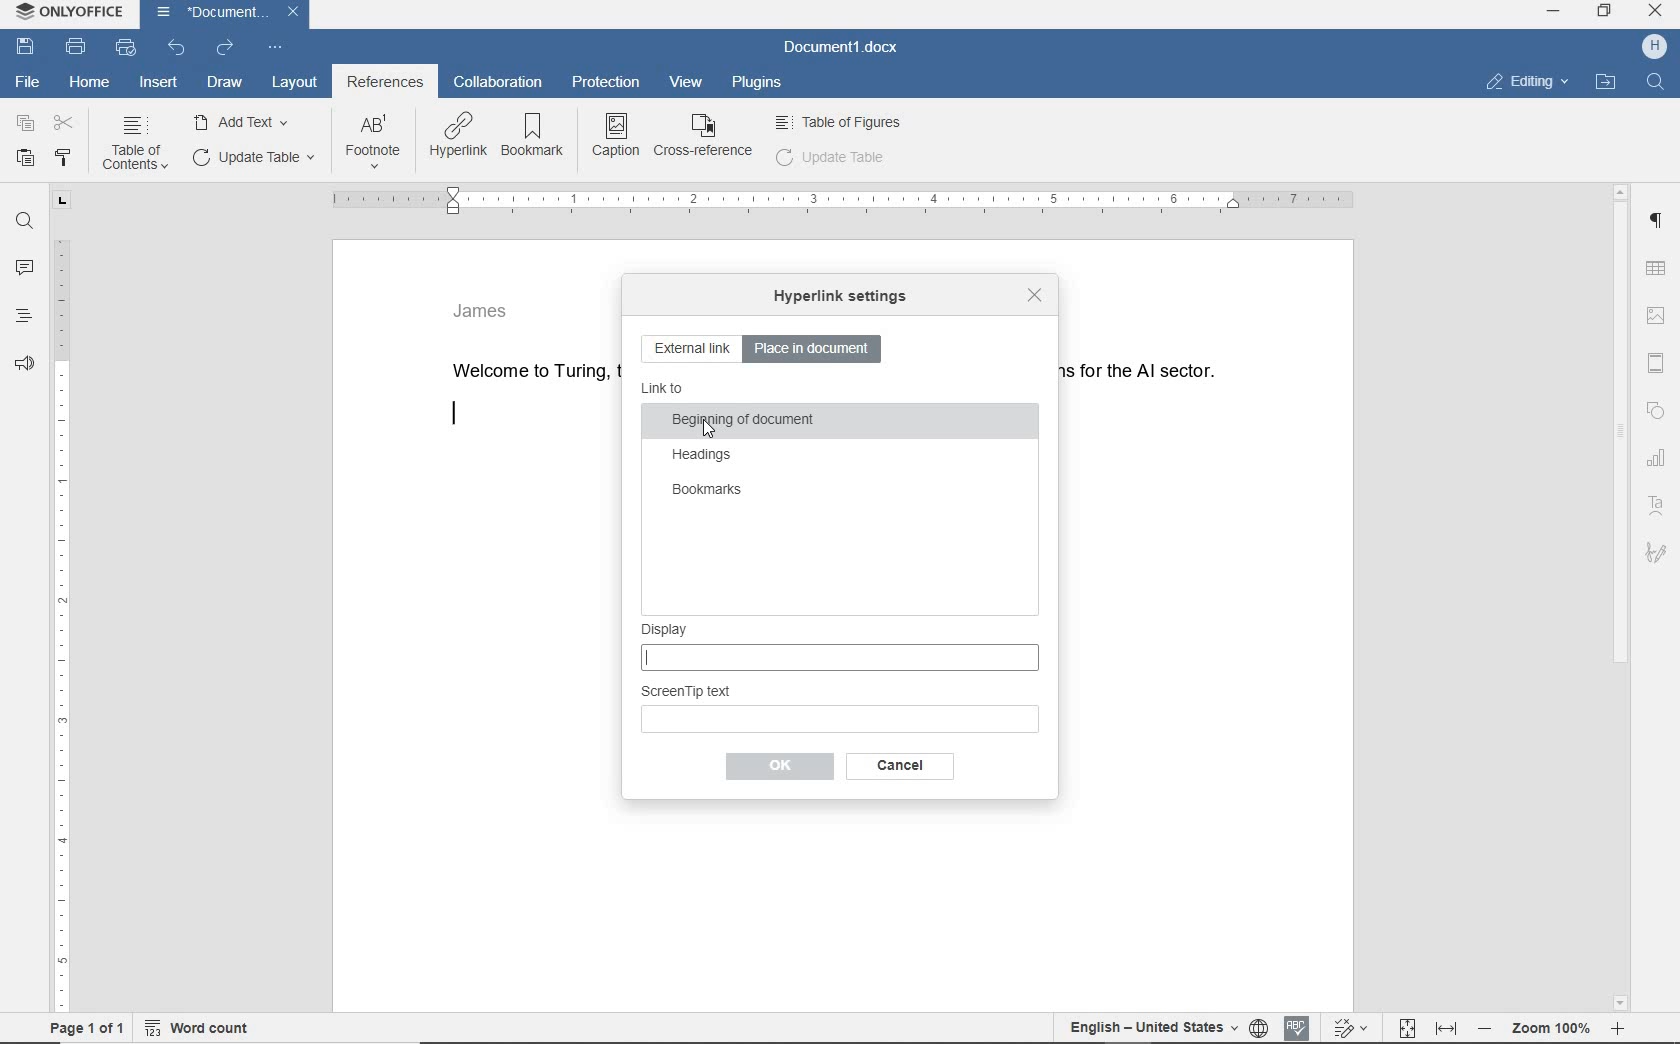 The image size is (1680, 1044). Describe the element at coordinates (840, 201) in the screenshot. I see `ruler` at that location.